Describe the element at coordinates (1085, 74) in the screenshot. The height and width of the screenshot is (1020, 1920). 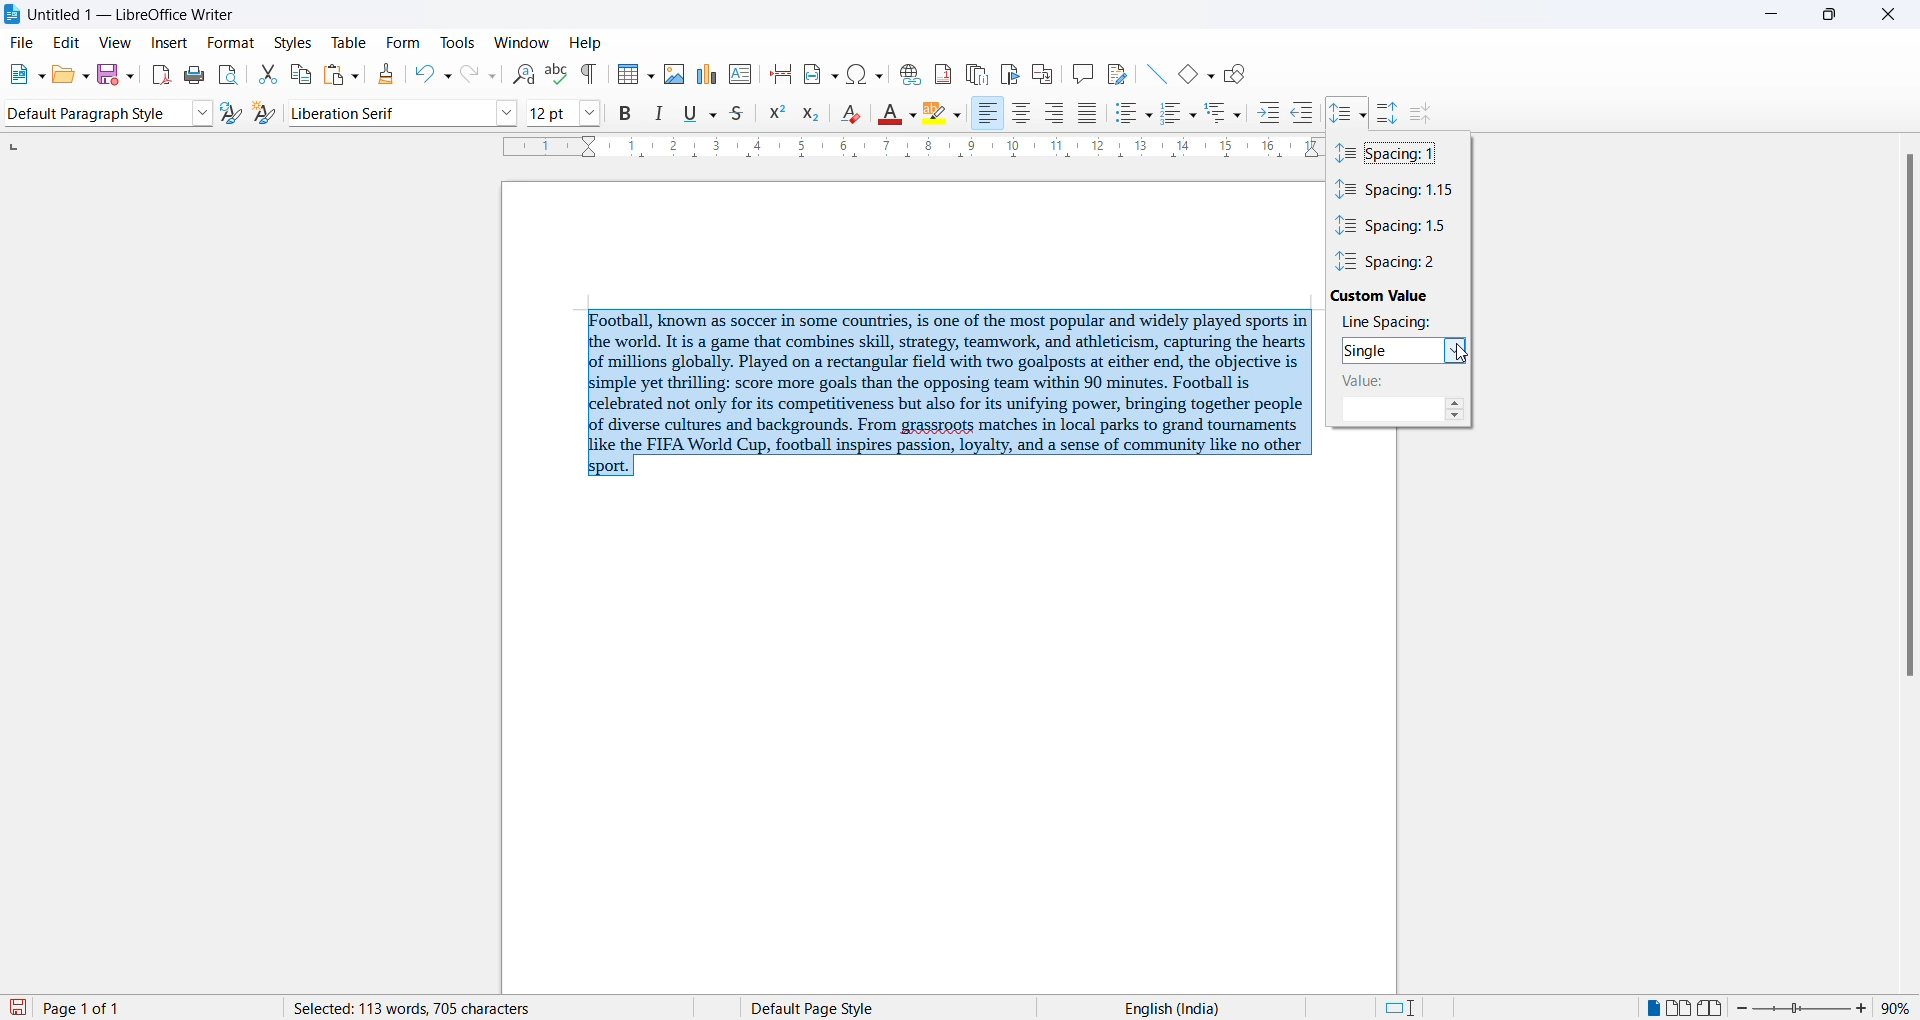
I see `insert comments` at that location.